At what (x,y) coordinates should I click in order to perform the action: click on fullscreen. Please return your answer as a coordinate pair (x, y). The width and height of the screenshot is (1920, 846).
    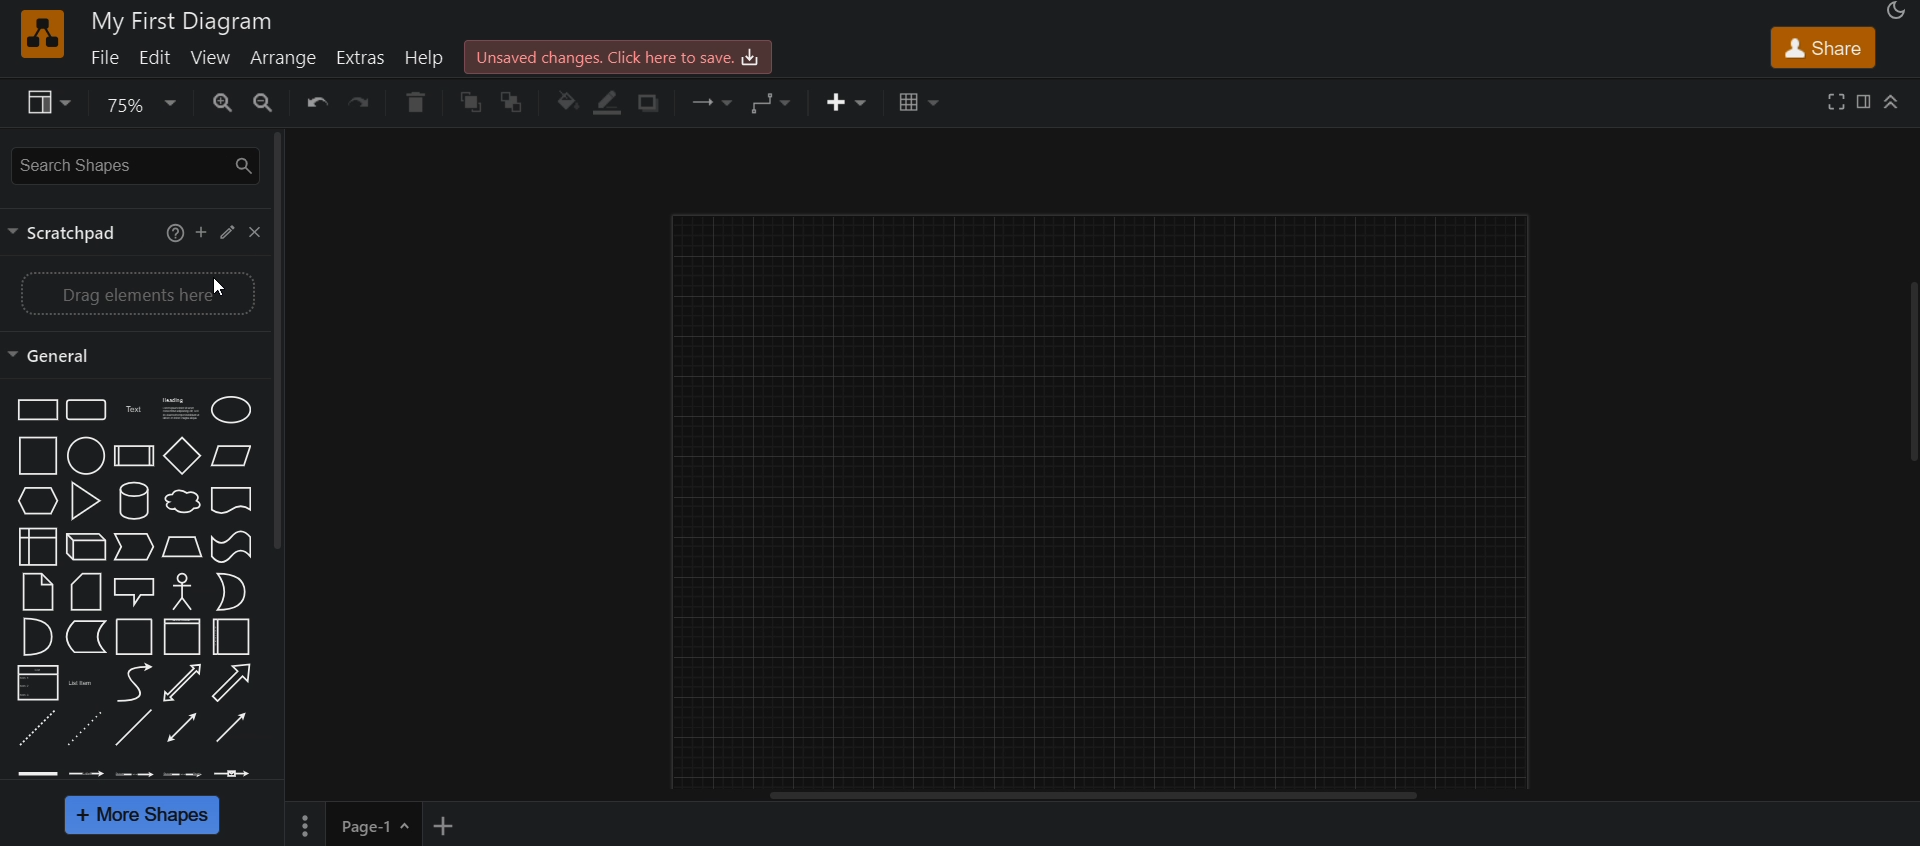
    Looking at the image, I should click on (1834, 103).